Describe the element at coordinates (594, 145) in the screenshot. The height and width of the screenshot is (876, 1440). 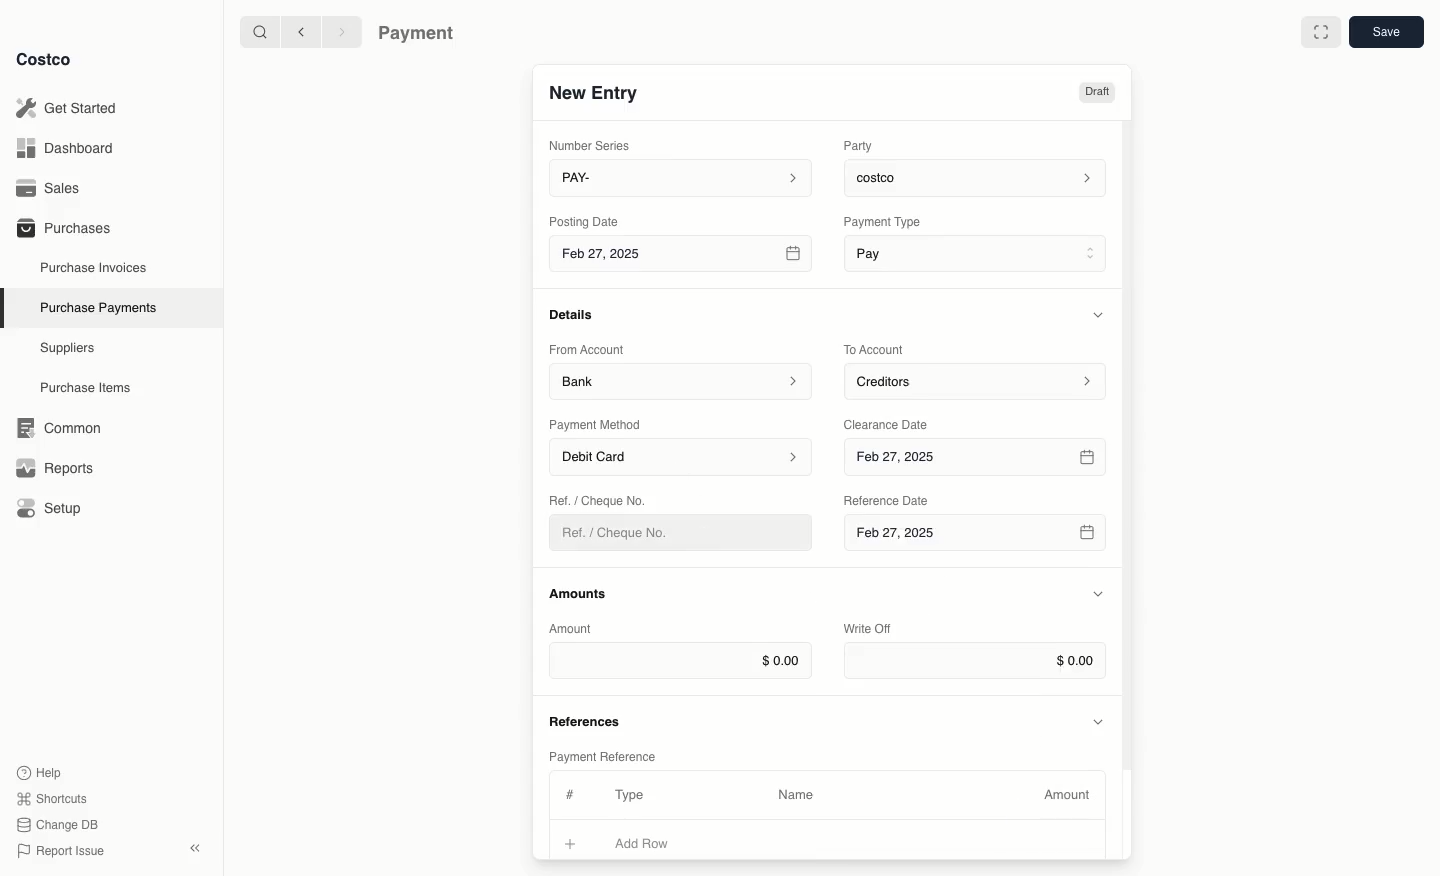
I see `Number Series` at that location.